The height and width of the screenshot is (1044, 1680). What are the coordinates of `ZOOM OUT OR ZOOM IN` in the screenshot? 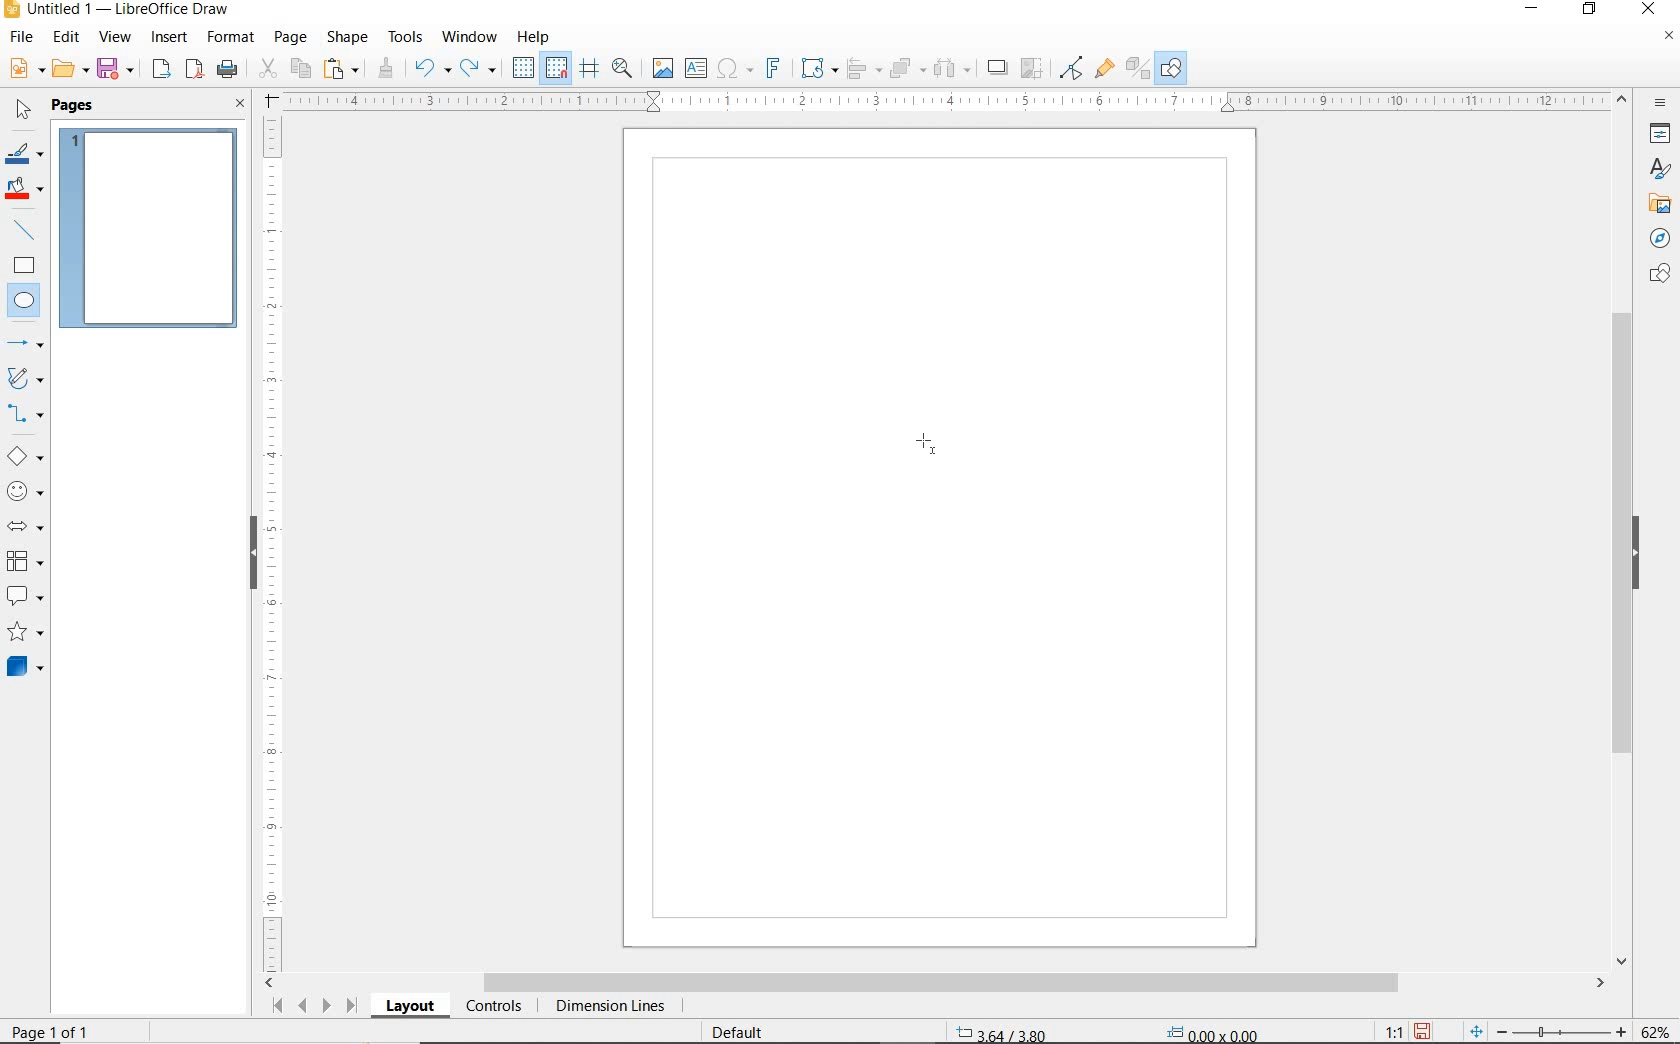 It's located at (1548, 1032).